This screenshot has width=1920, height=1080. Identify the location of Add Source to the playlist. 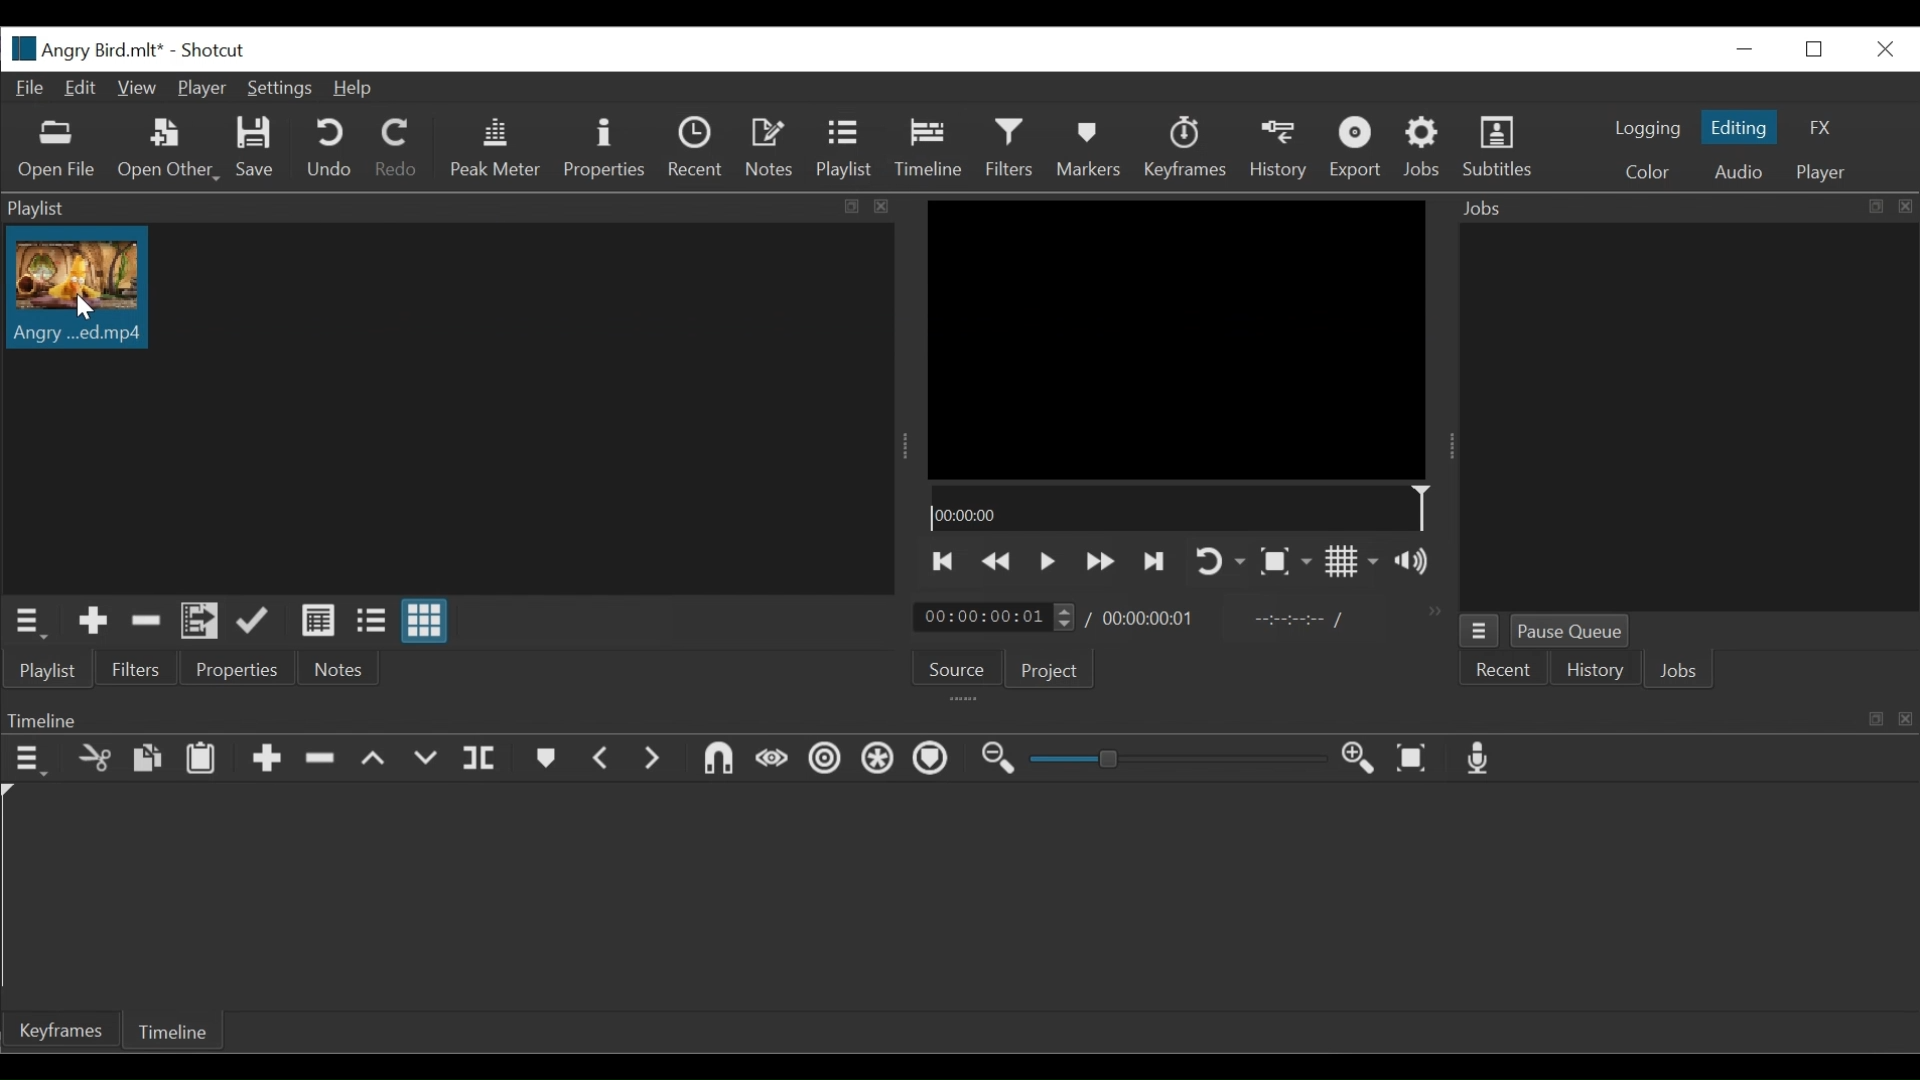
(97, 622).